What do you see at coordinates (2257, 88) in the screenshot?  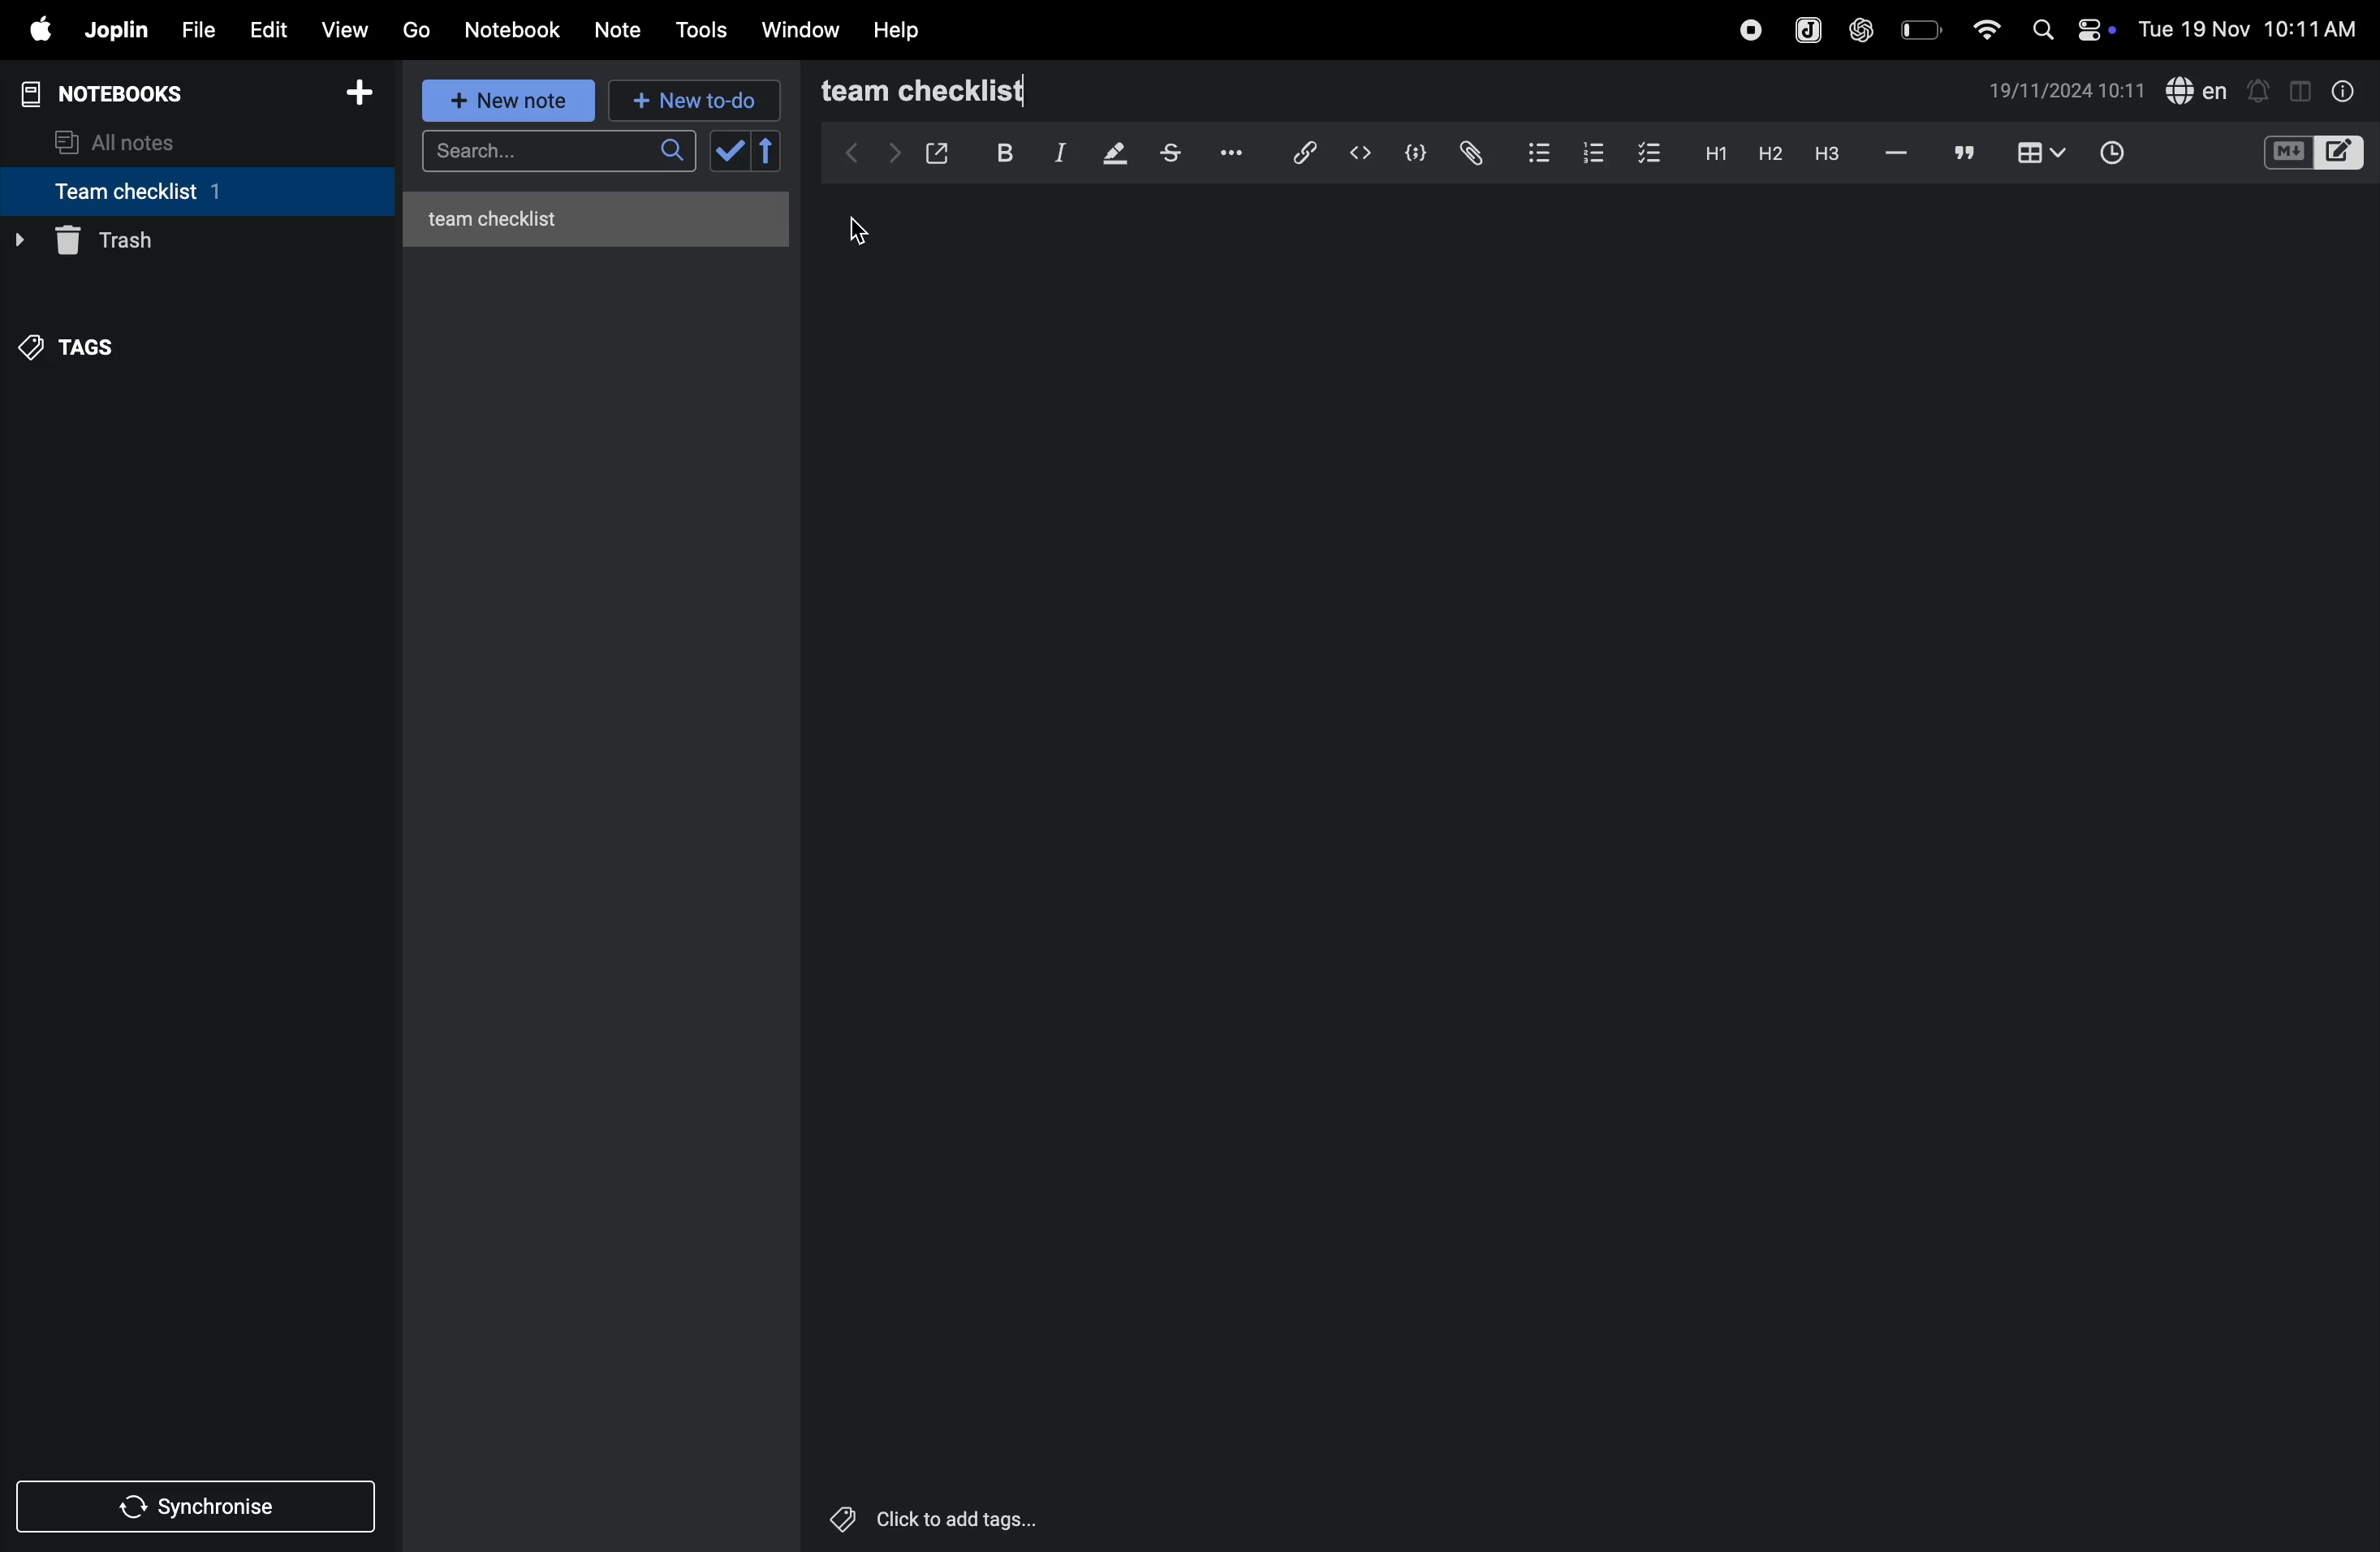 I see `` at bounding box center [2257, 88].